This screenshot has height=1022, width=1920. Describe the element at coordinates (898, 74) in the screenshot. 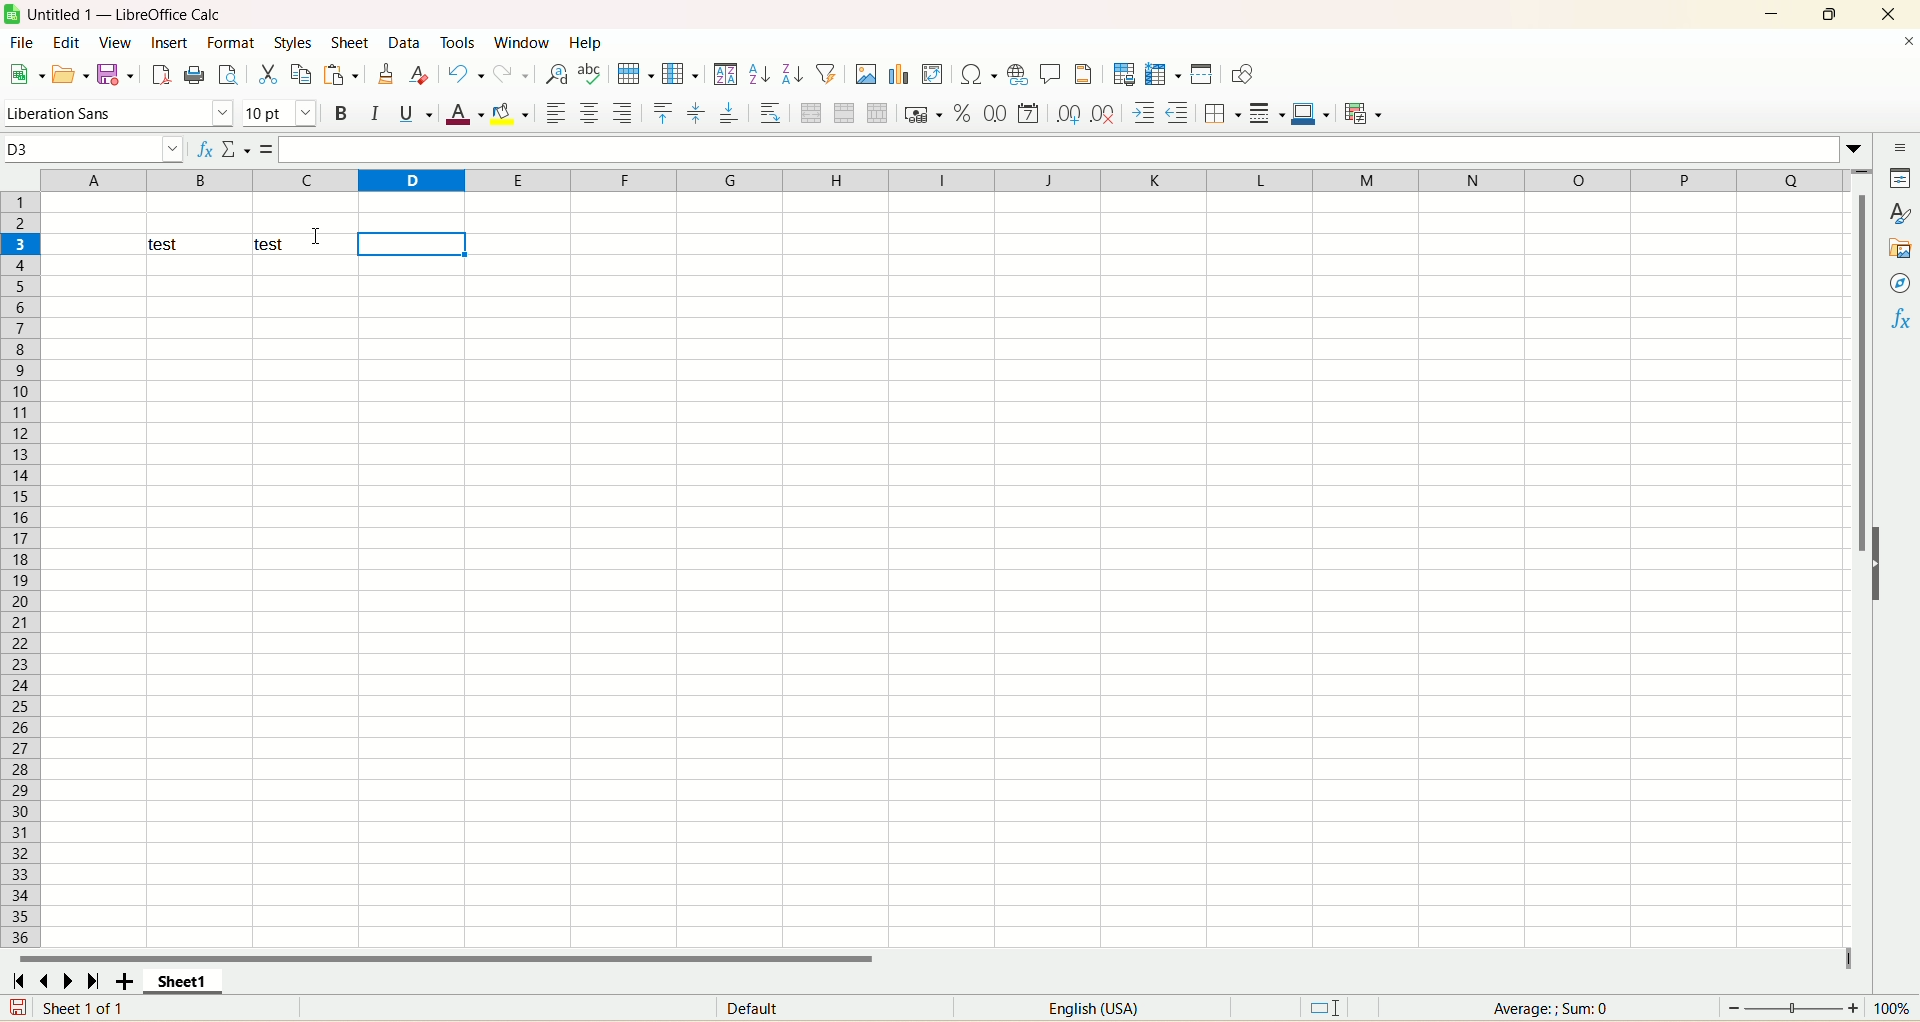

I see `insert chart` at that location.